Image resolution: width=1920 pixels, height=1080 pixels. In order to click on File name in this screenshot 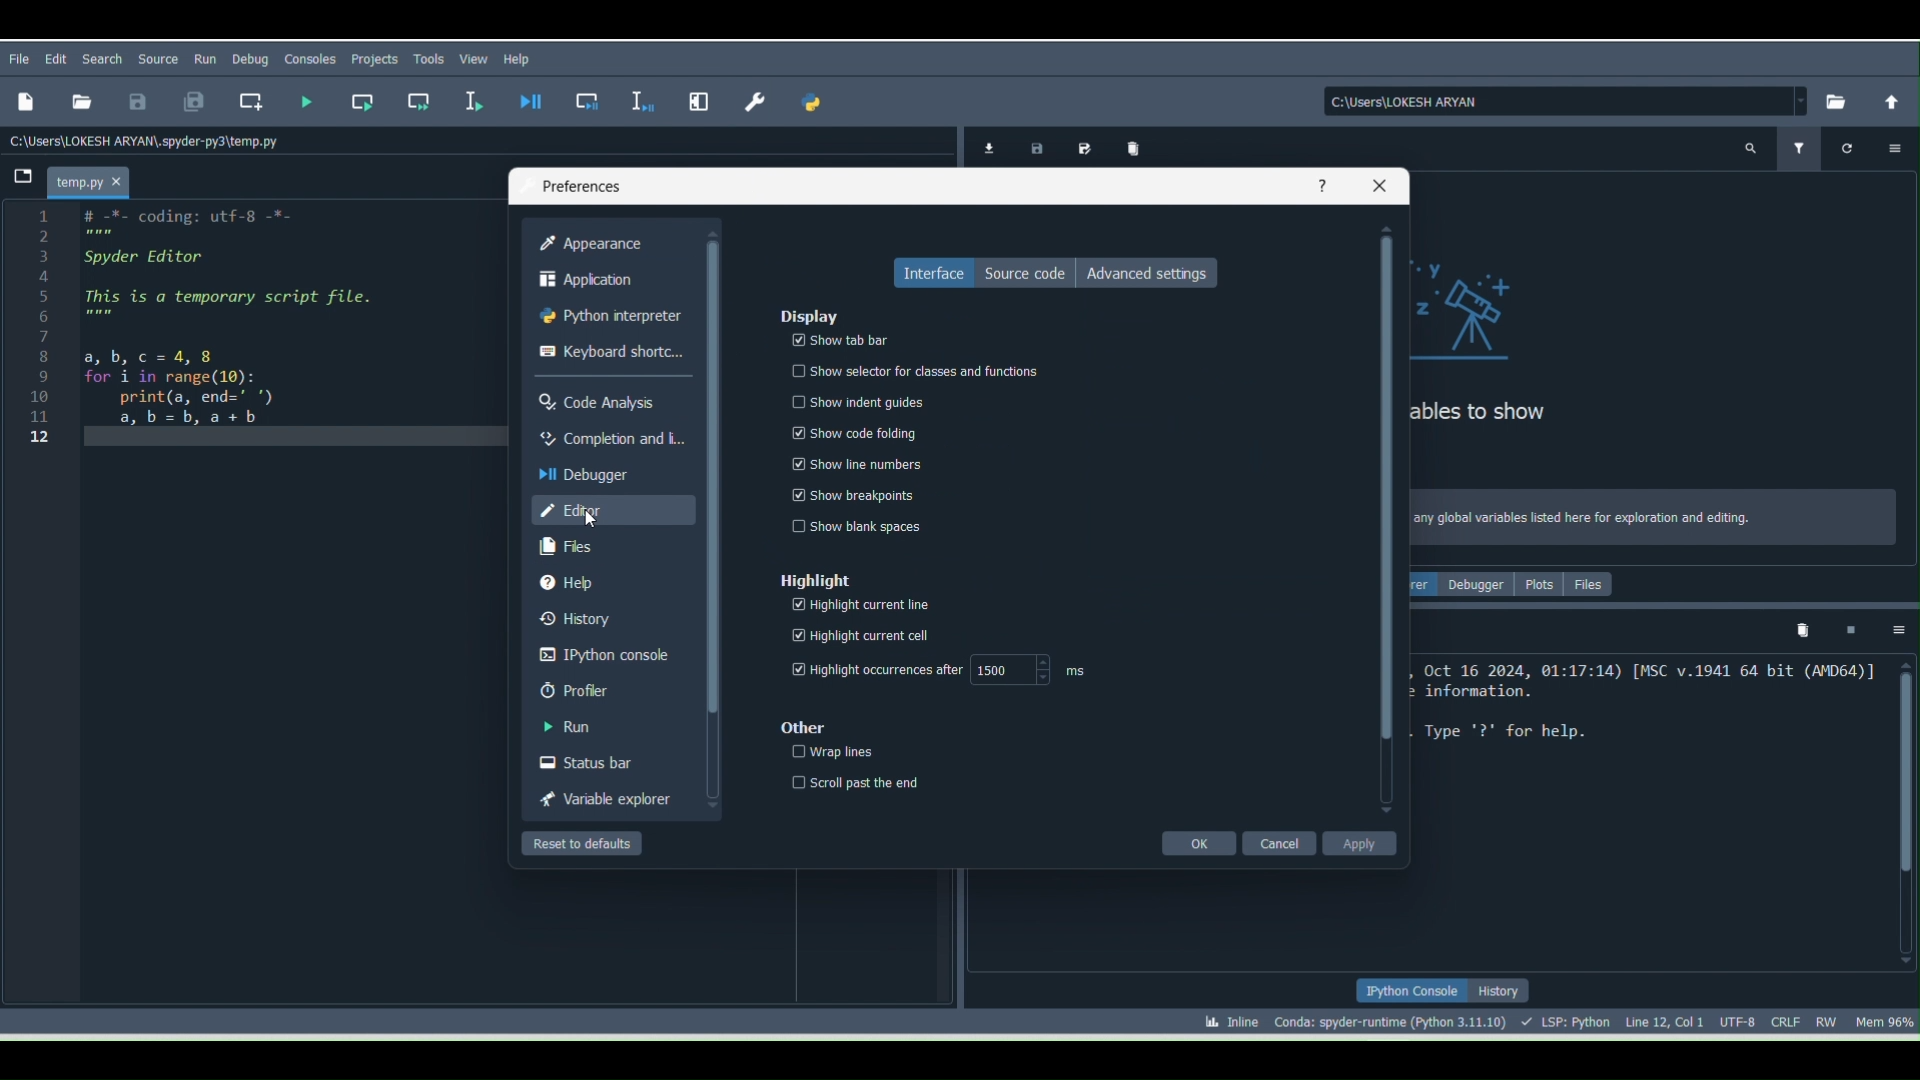, I will do `click(94, 179)`.